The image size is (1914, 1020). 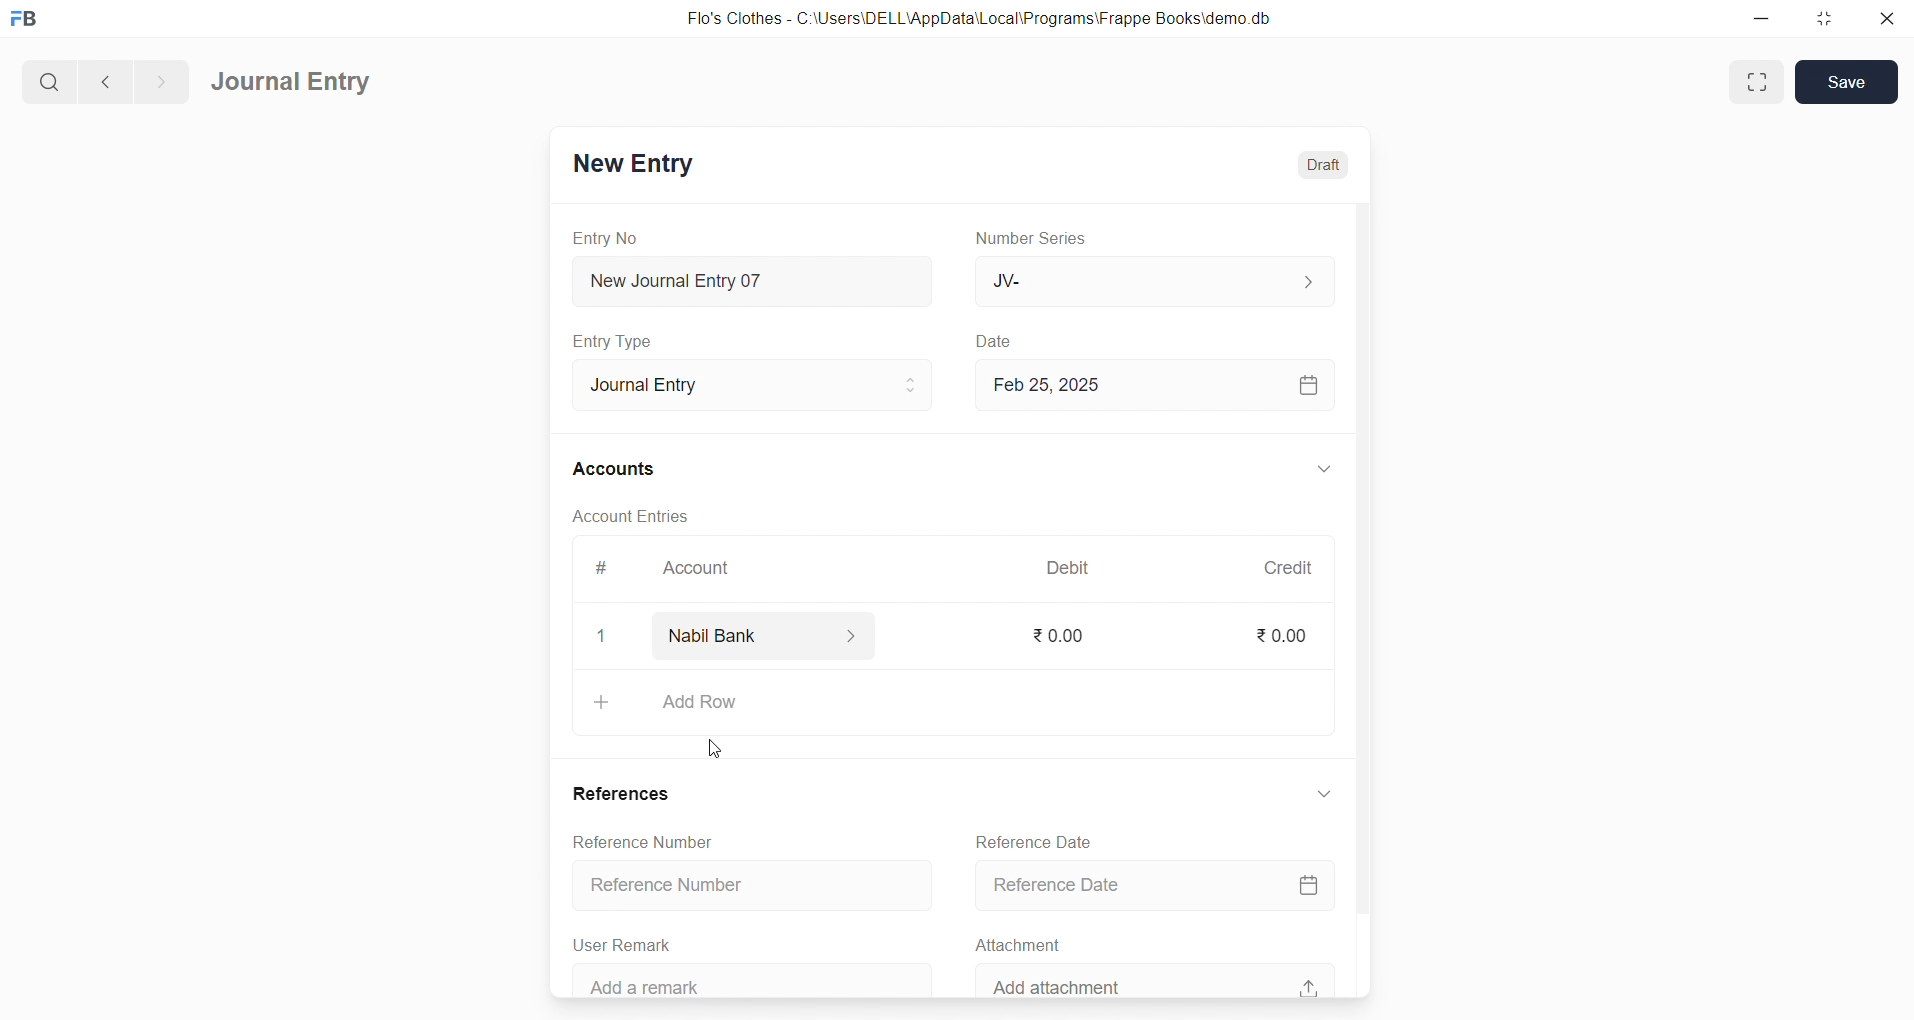 What do you see at coordinates (103, 79) in the screenshot?
I see `navigate backward ` at bounding box center [103, 79].